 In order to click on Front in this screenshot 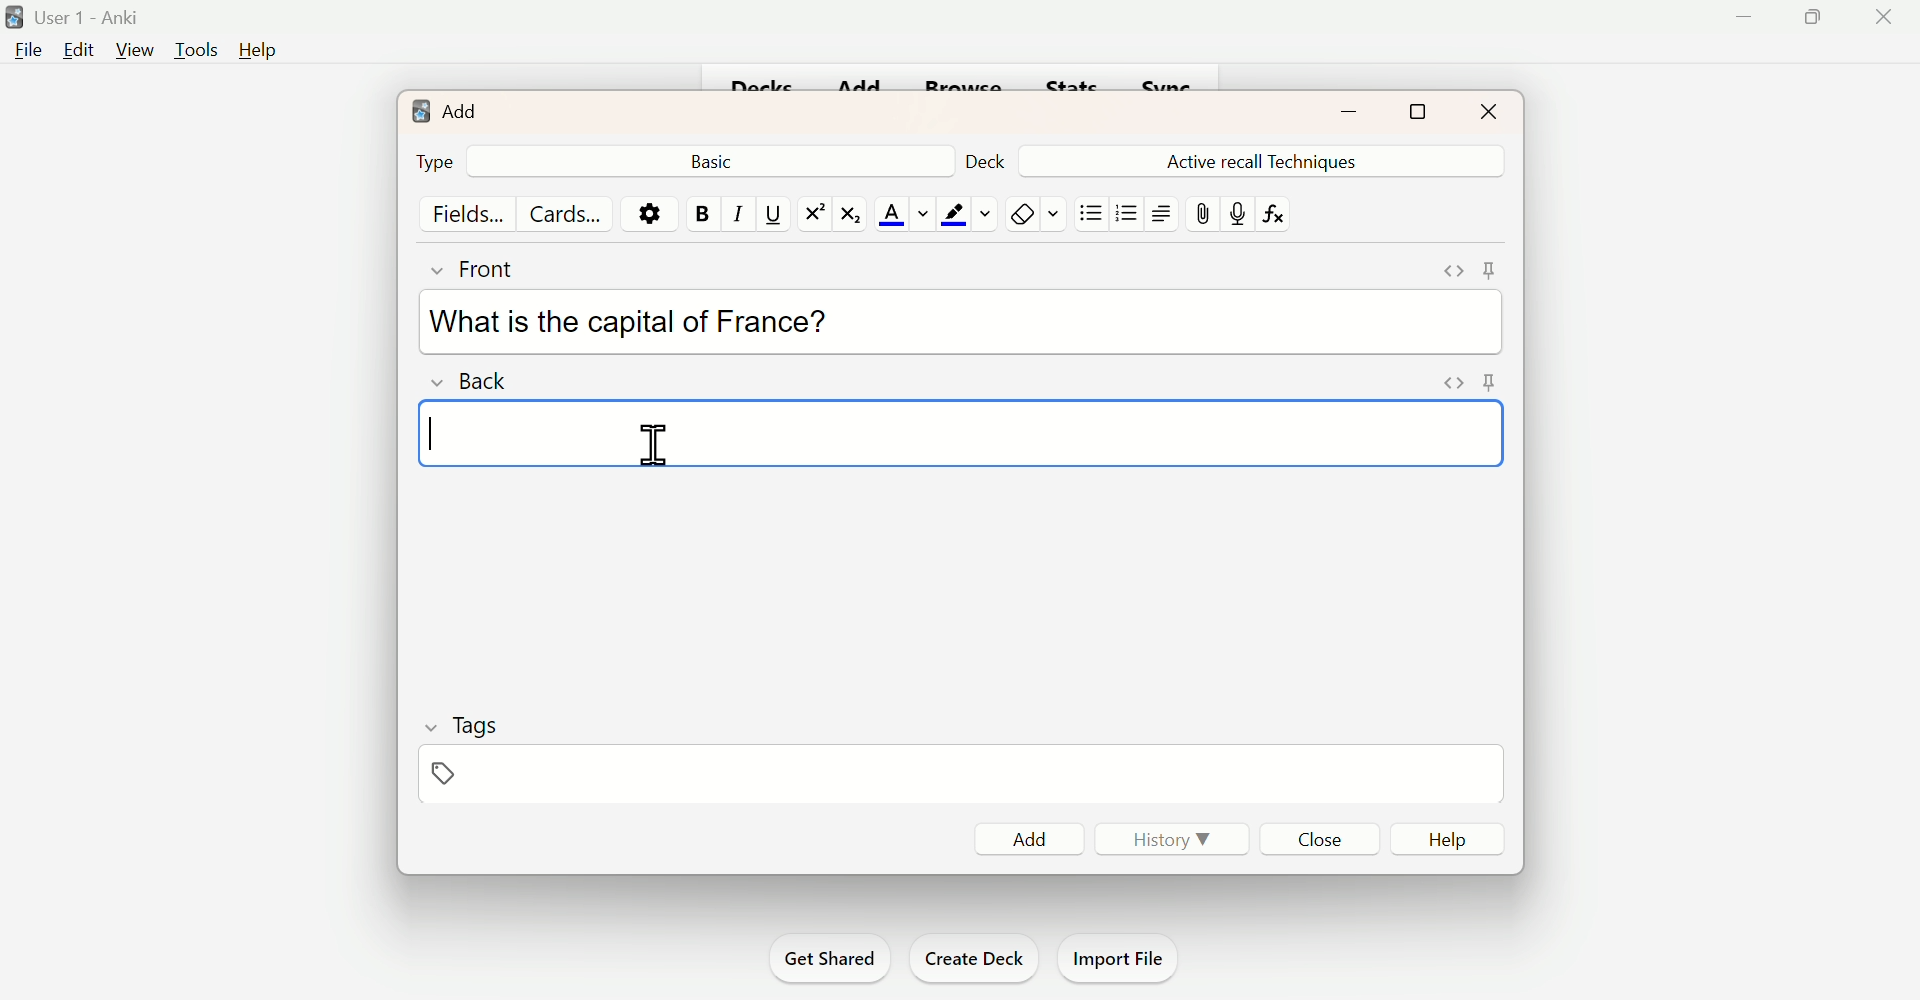, I will do `click(501, 267)`.